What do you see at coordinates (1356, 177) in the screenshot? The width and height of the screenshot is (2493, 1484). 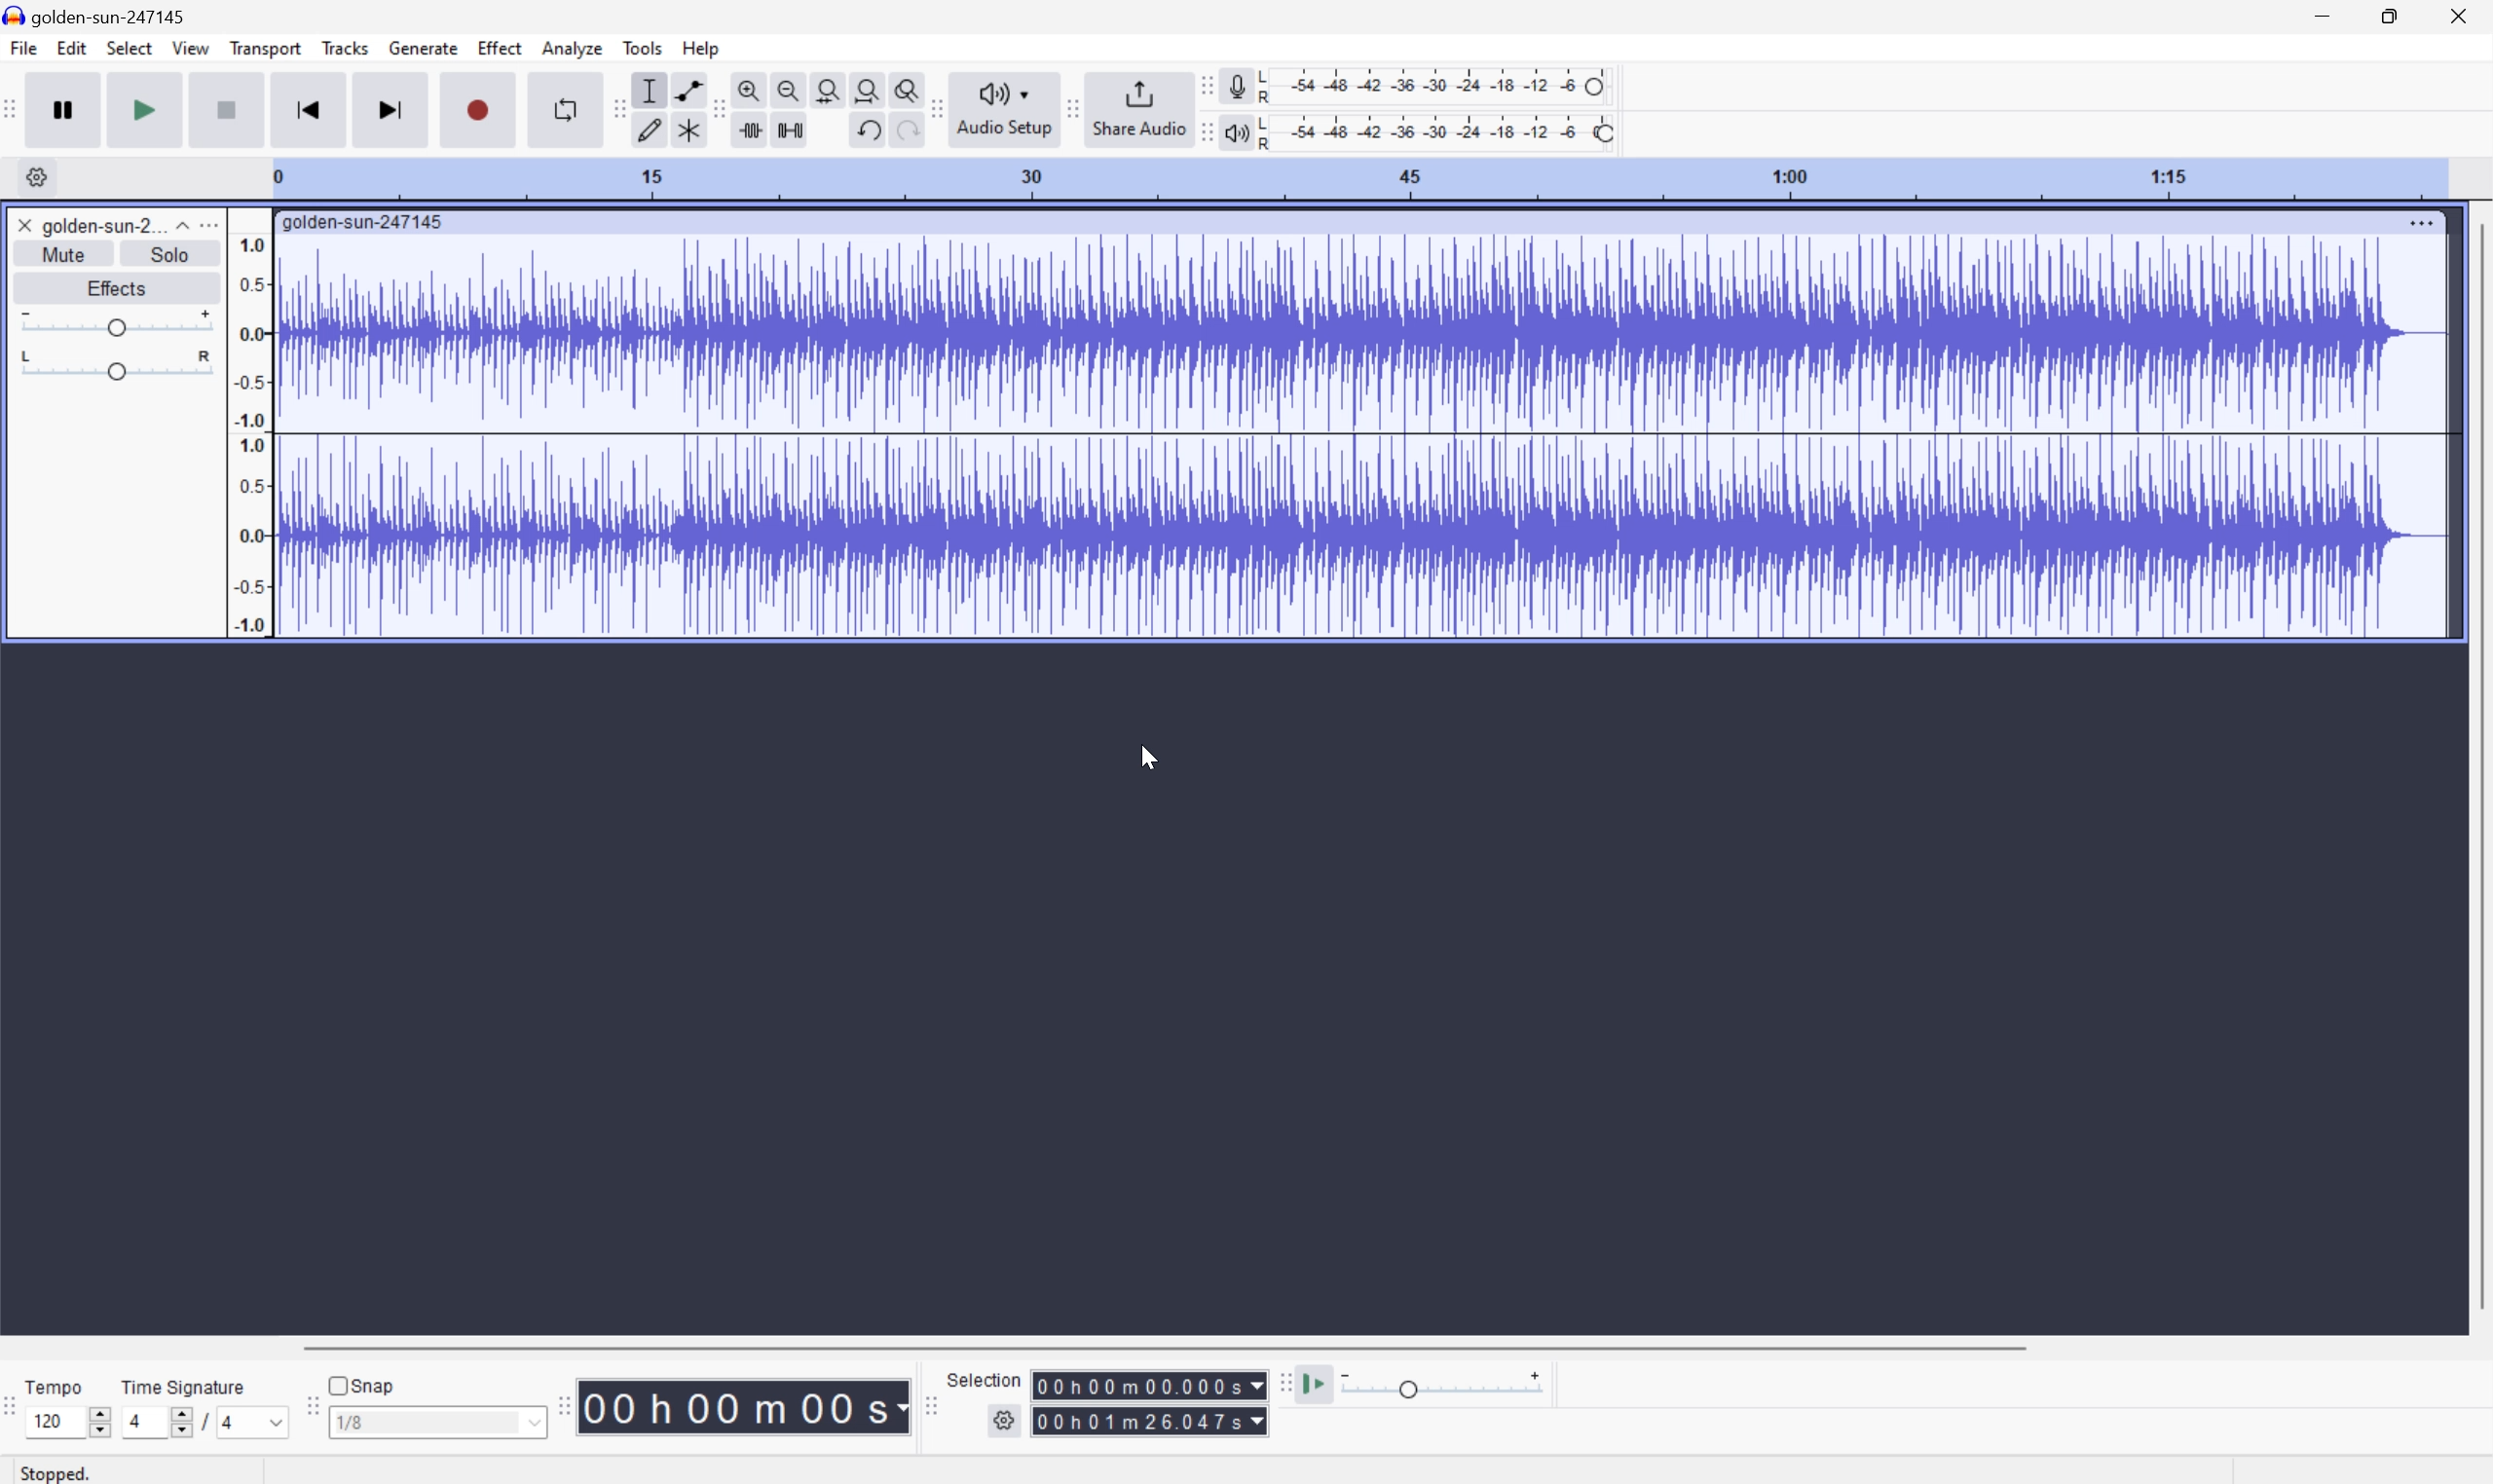 I see `Scale` at bounding box center [1356, 177].